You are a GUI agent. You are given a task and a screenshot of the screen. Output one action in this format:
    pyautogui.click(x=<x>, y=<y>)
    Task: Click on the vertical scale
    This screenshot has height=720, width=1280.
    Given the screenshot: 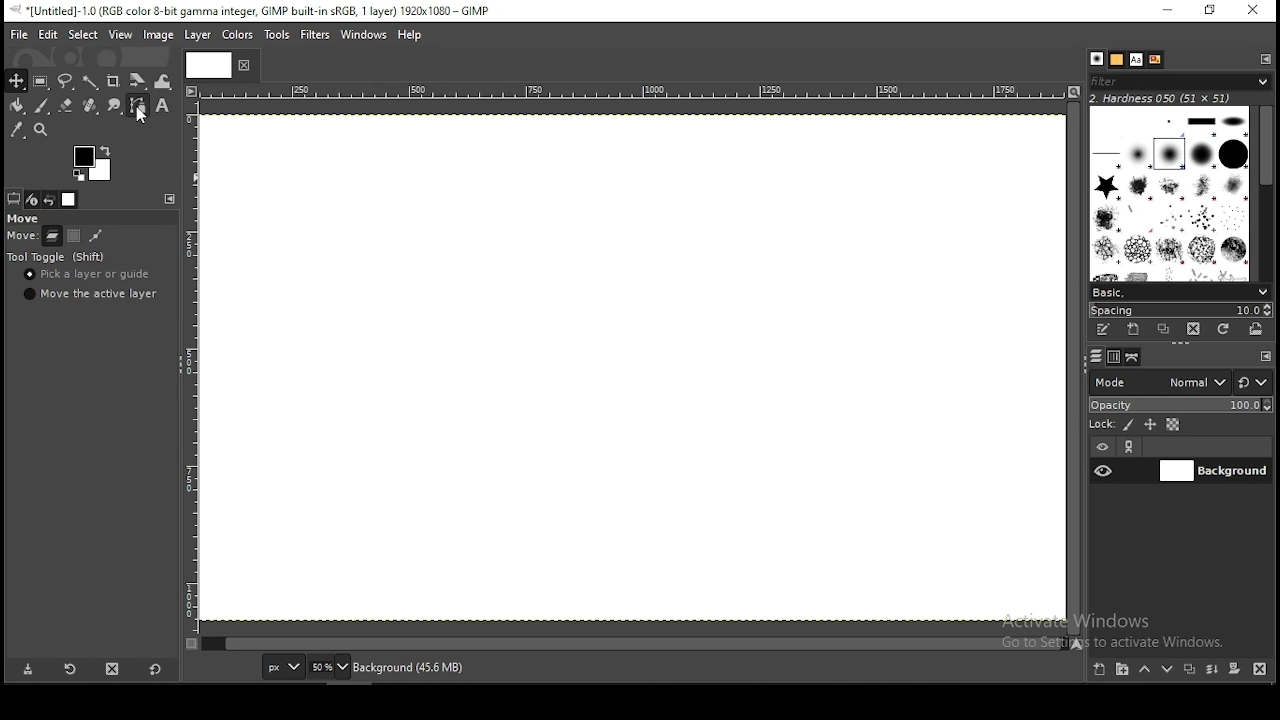 What is the action you would take?
    pyautogui.click(x=191, y=373)
    